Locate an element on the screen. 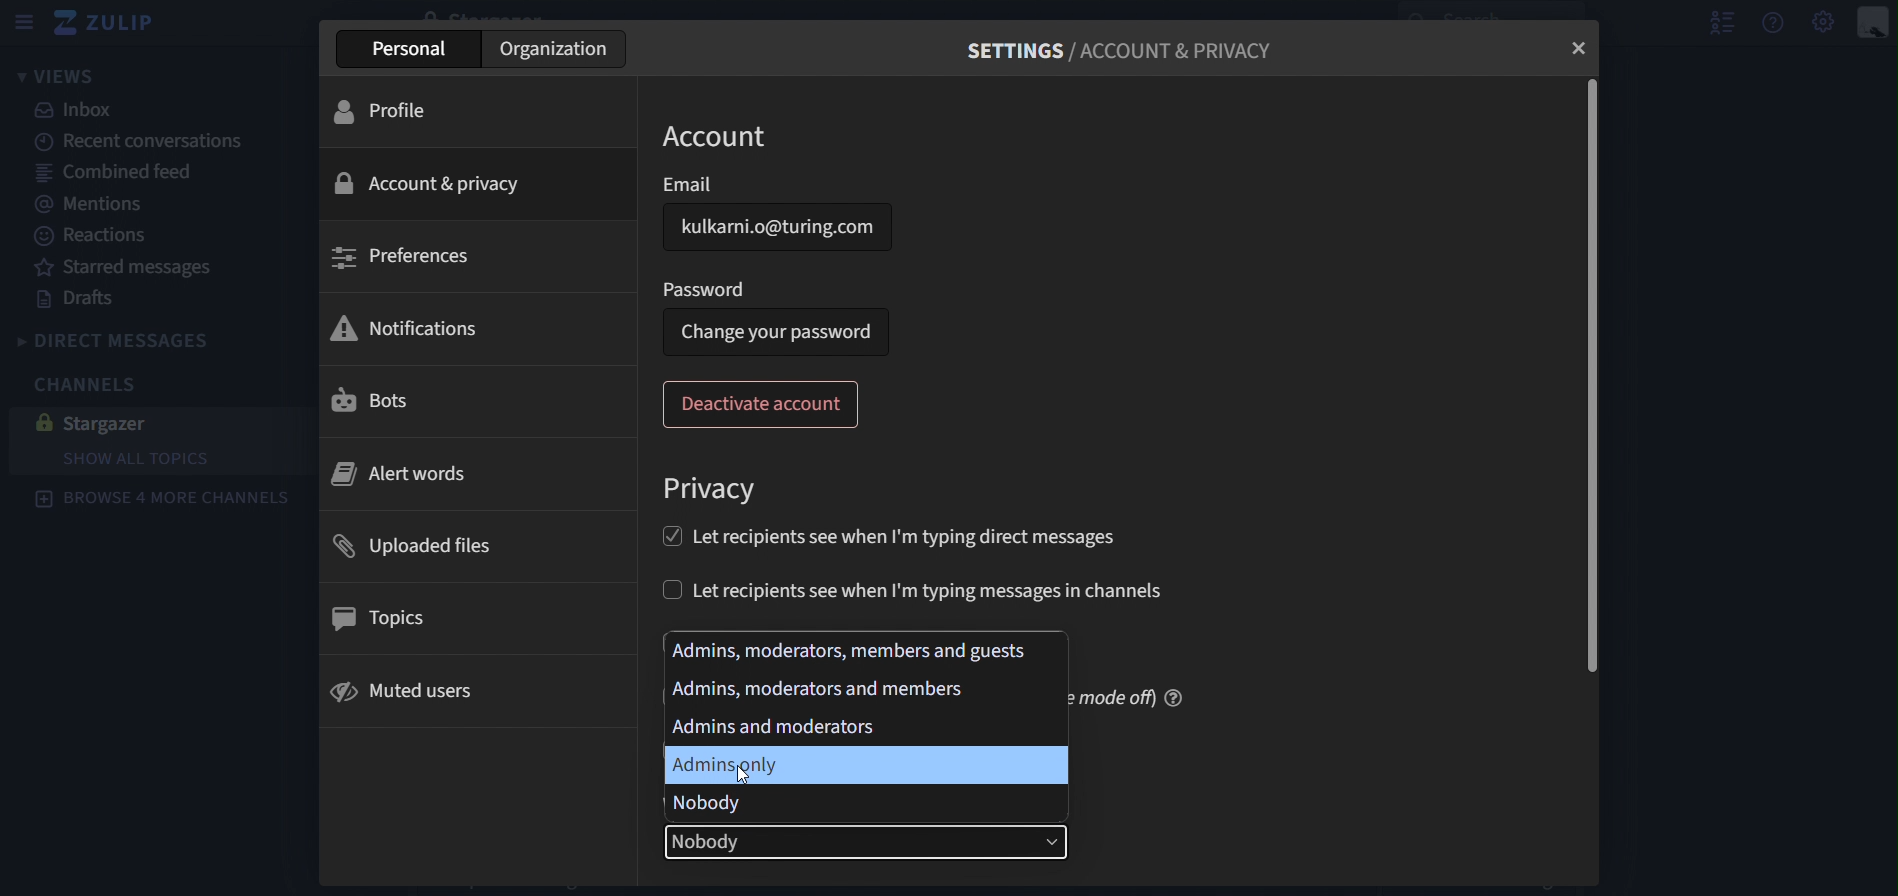  channels is located at coordinates (80, 383).